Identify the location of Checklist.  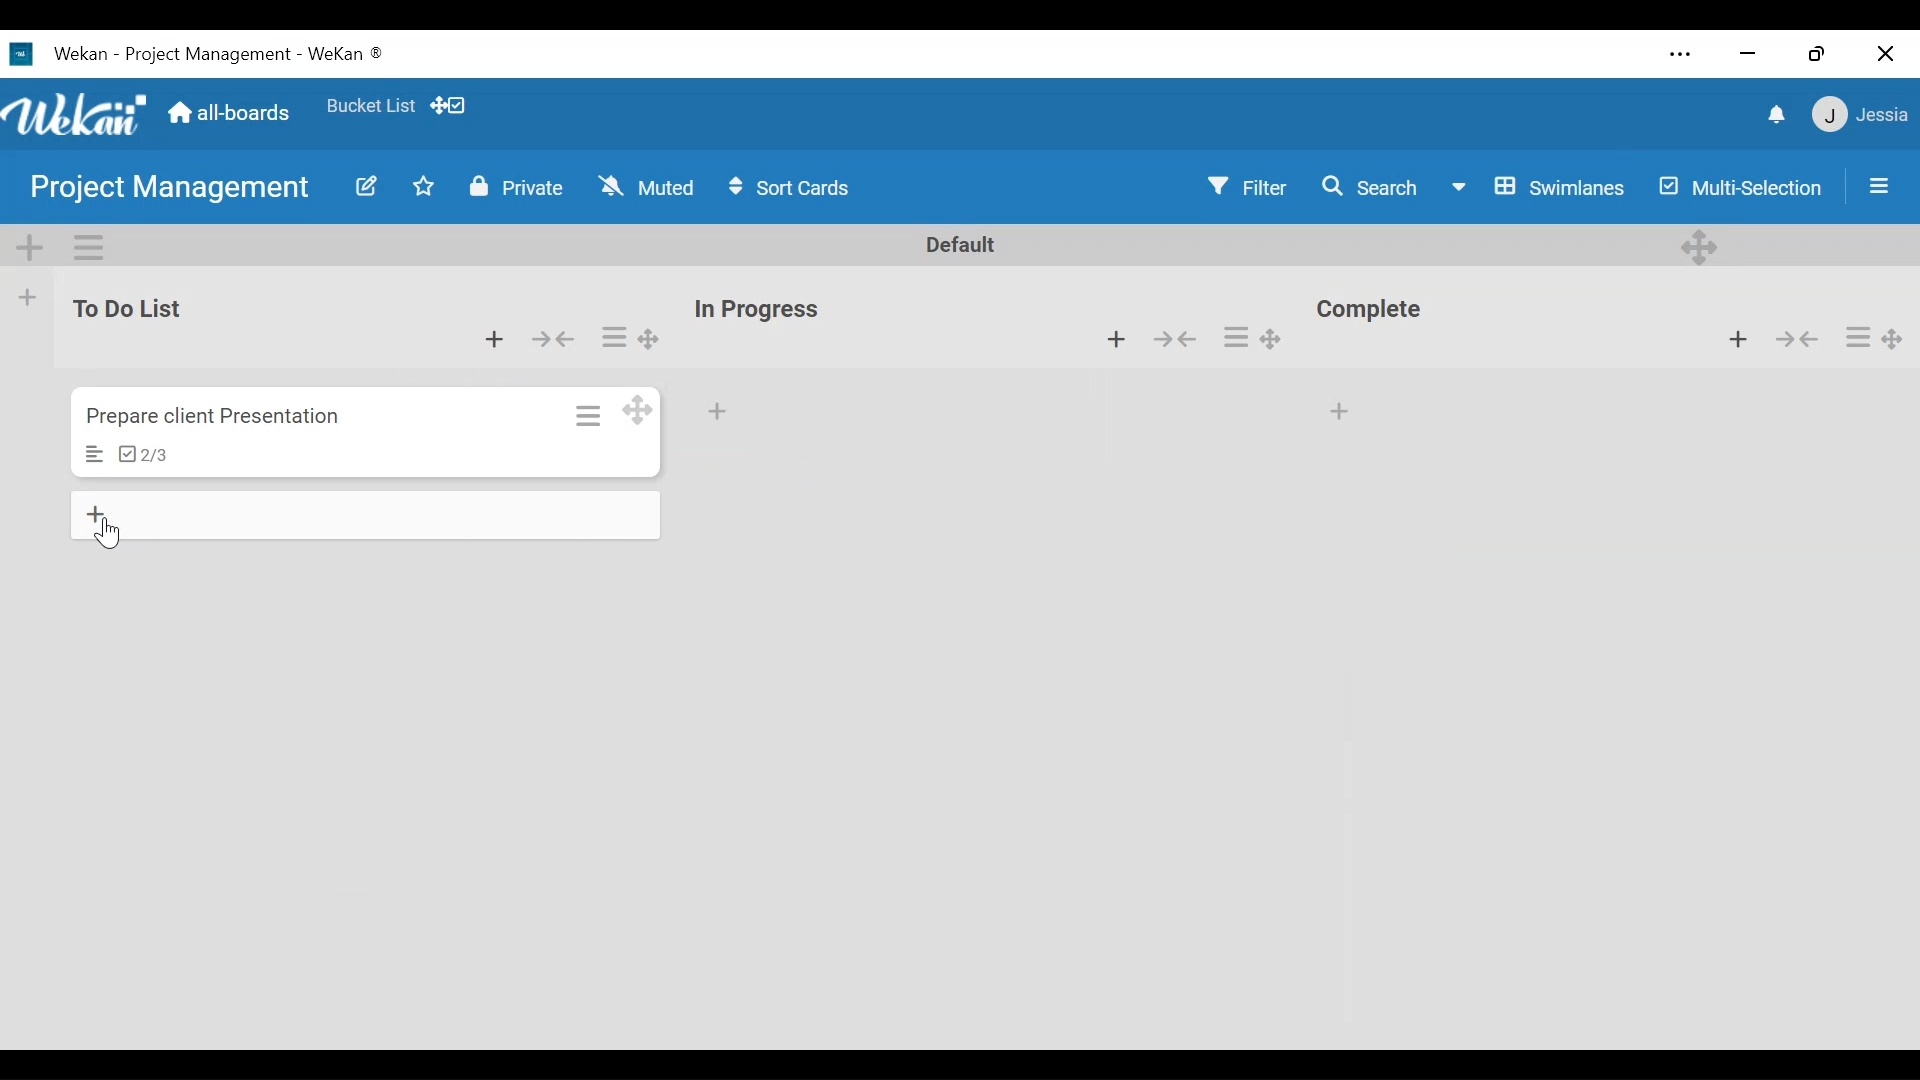
(143, 456).